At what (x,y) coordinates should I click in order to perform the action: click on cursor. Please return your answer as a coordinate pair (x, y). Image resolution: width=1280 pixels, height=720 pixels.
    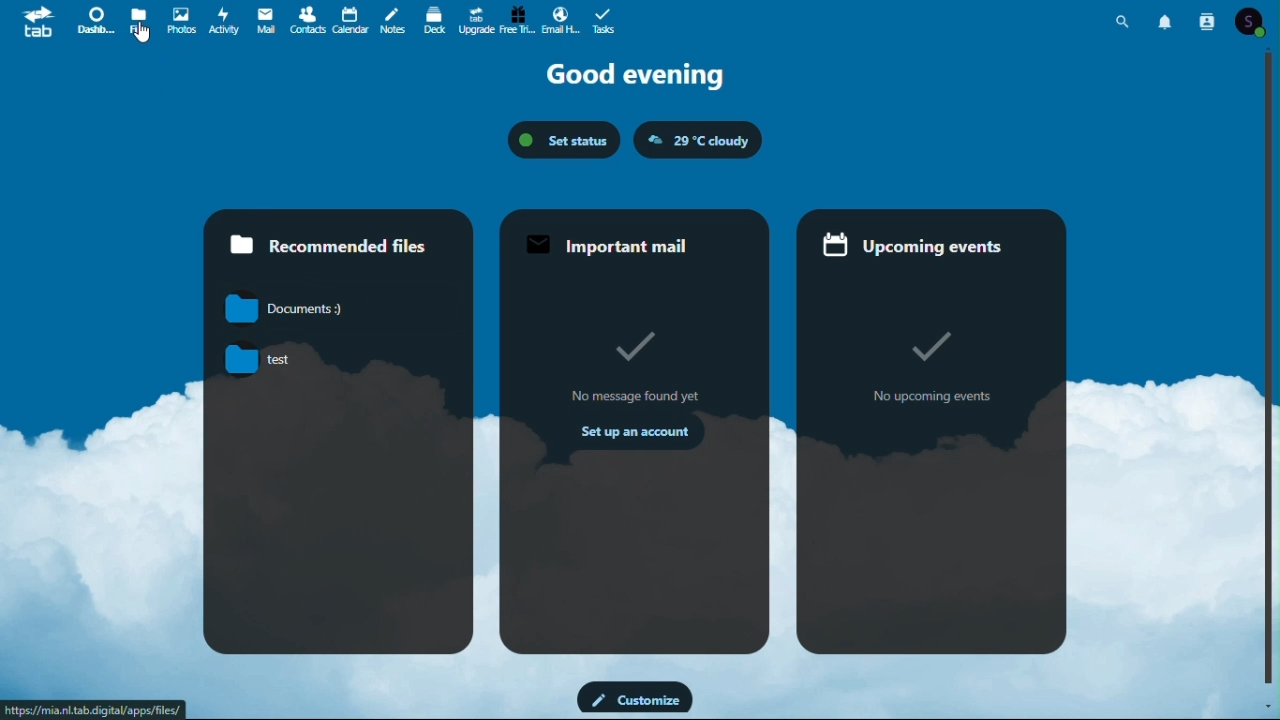
    Looking at the image, I should click on (142, 33).